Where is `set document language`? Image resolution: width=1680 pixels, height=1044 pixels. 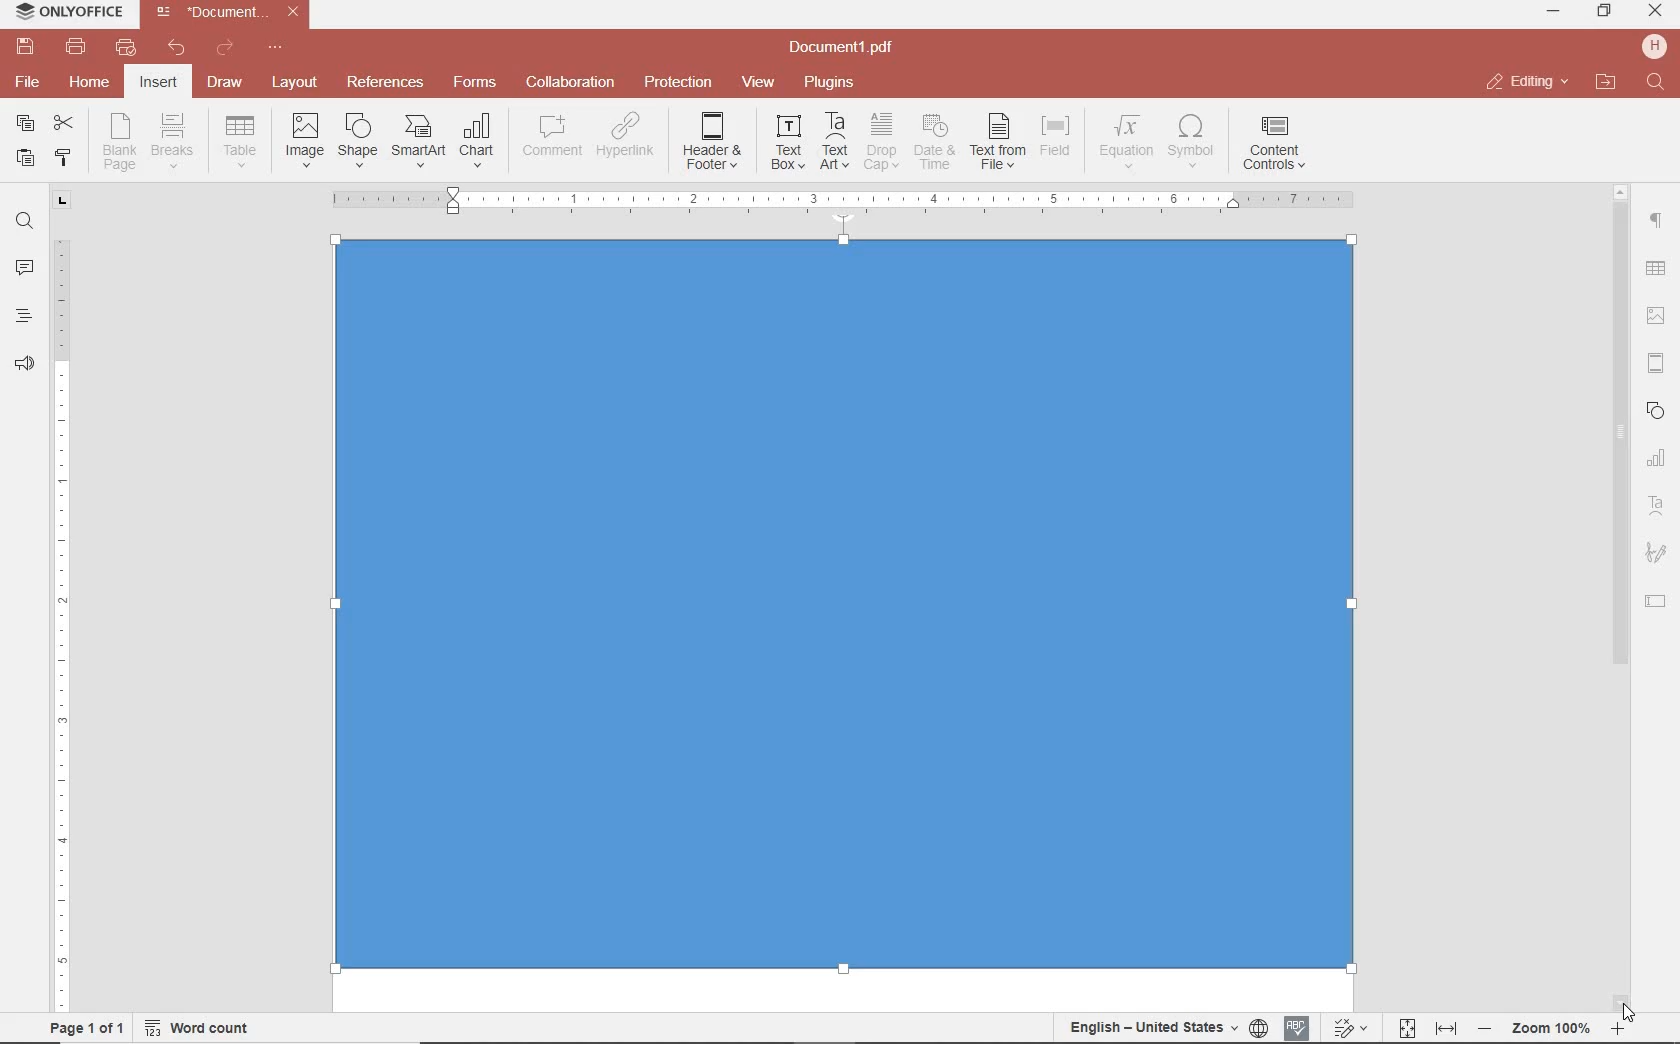
set document language is located at coordinates (1166, 1027).